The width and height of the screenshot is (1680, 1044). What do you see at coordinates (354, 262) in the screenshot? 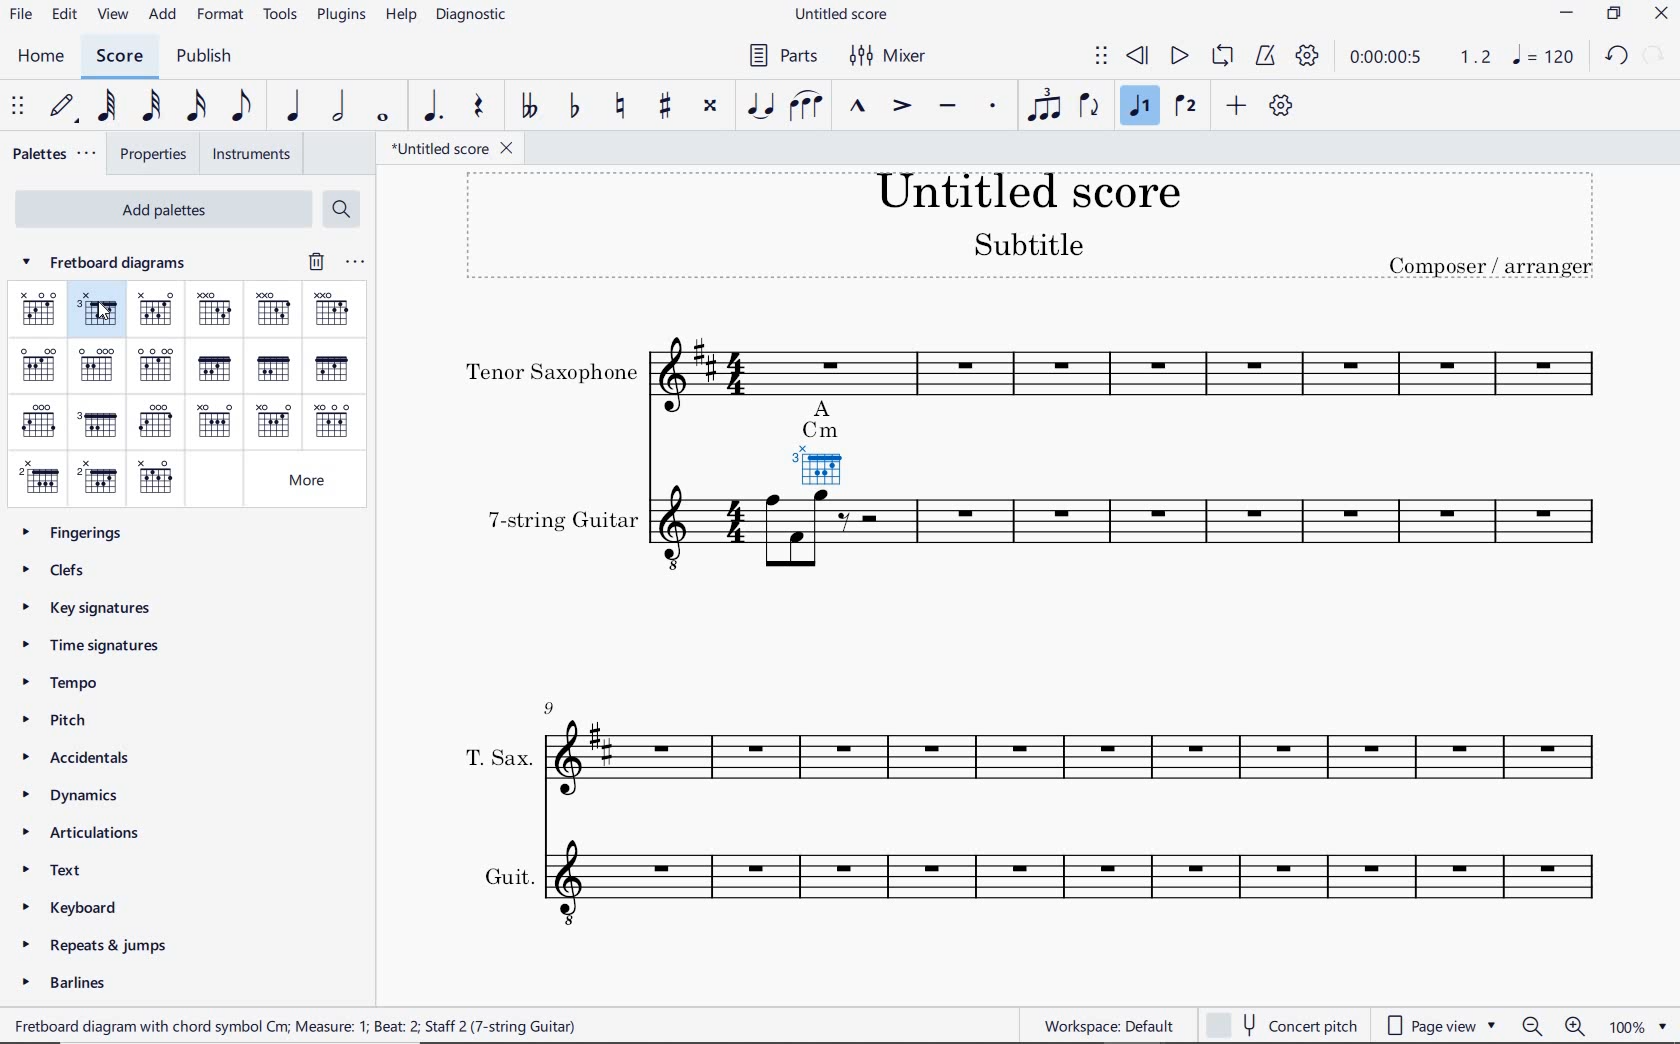
I see `ellipsis` at bounding box center [354, 262].